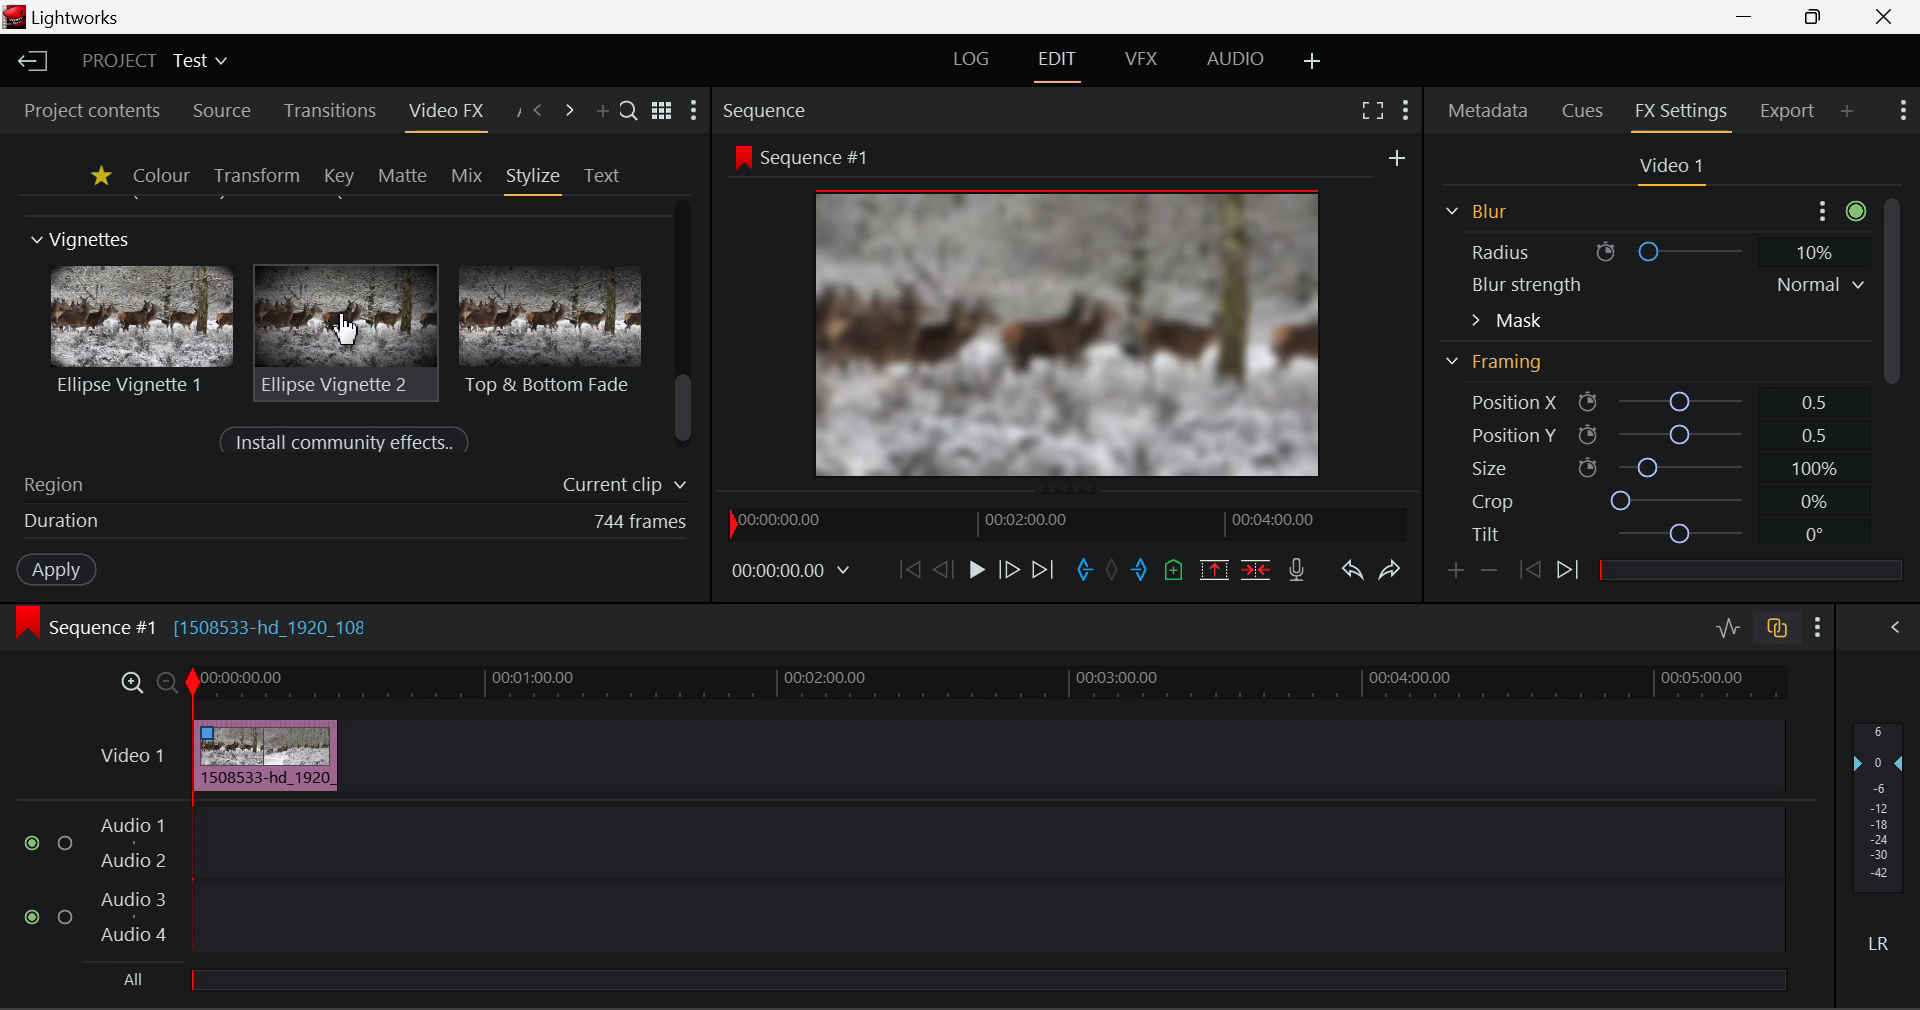 The image size is (1920, 1010). Describe the element at coordinates (1486, 112) in the screenshot. I see `Metadata Panel` at that location.